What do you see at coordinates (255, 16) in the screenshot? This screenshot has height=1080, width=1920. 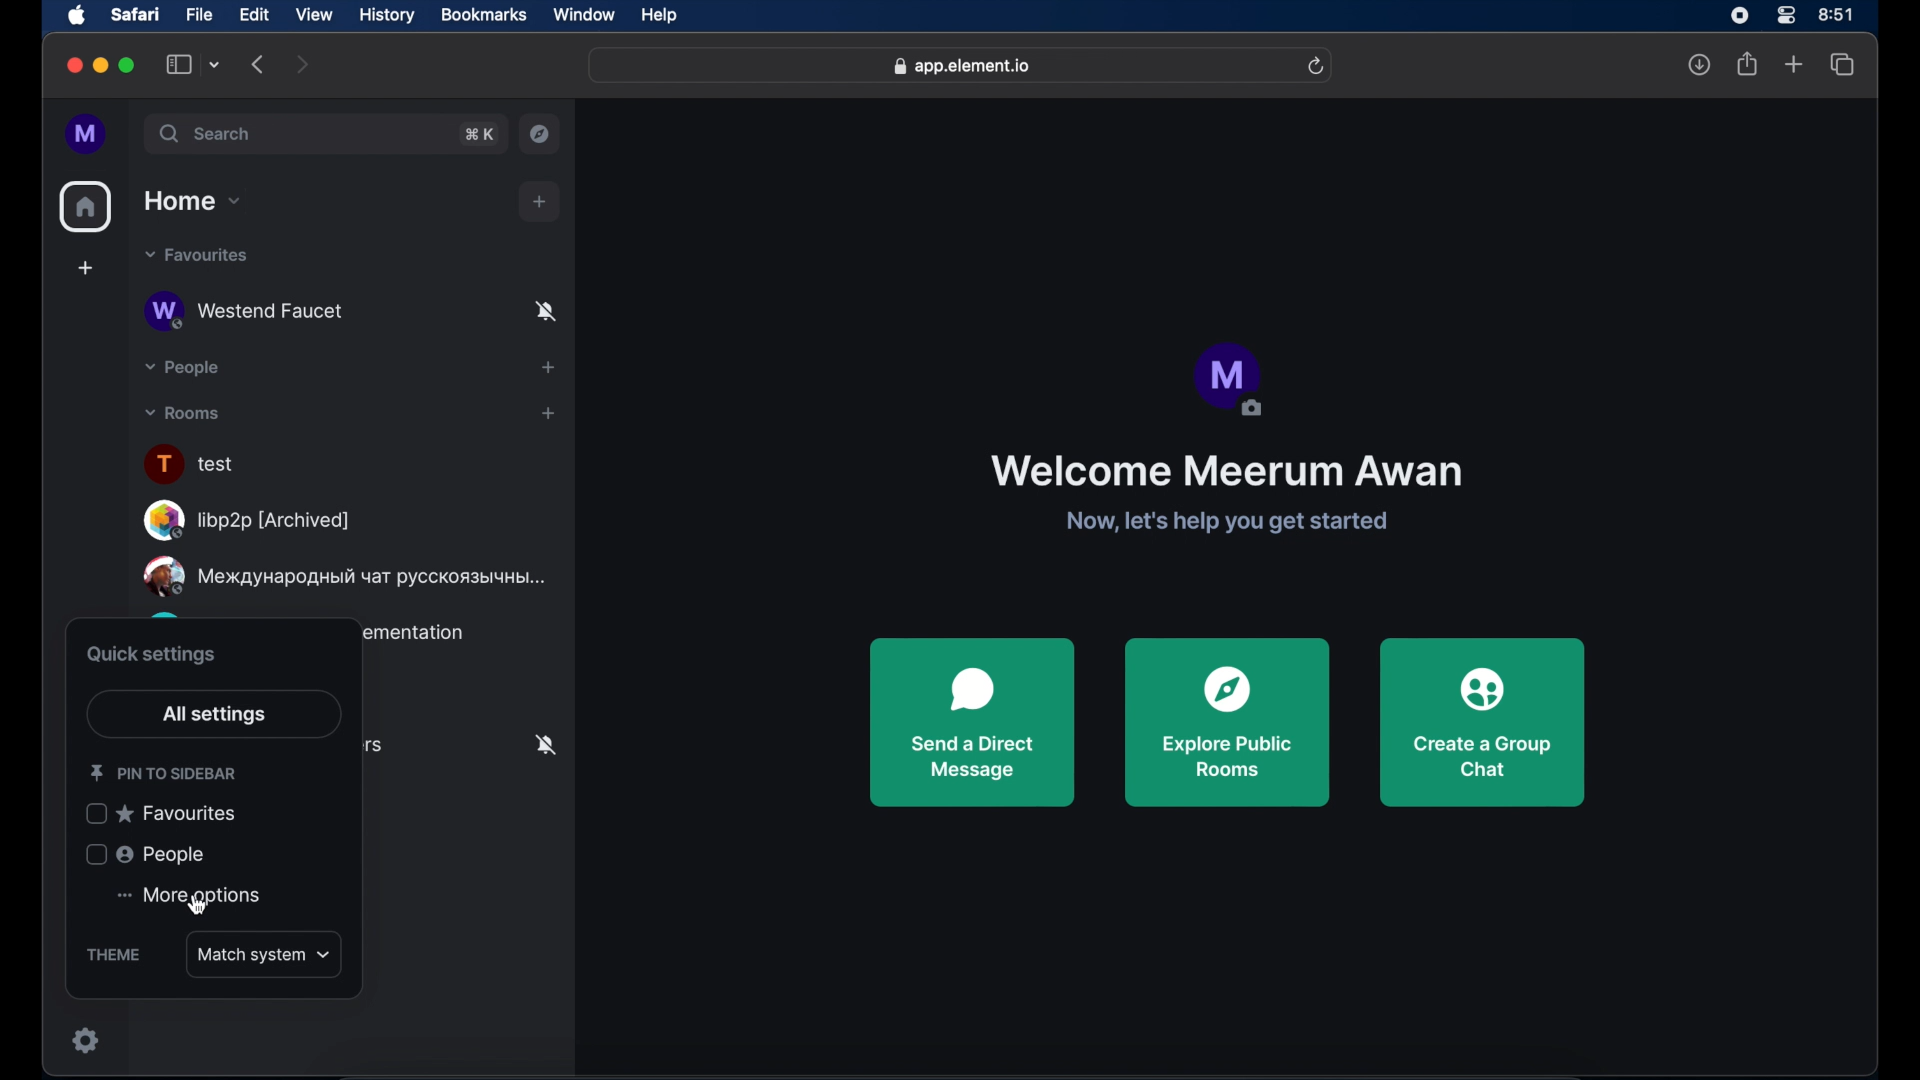 I see `edit` at bounding box center [255, 16].